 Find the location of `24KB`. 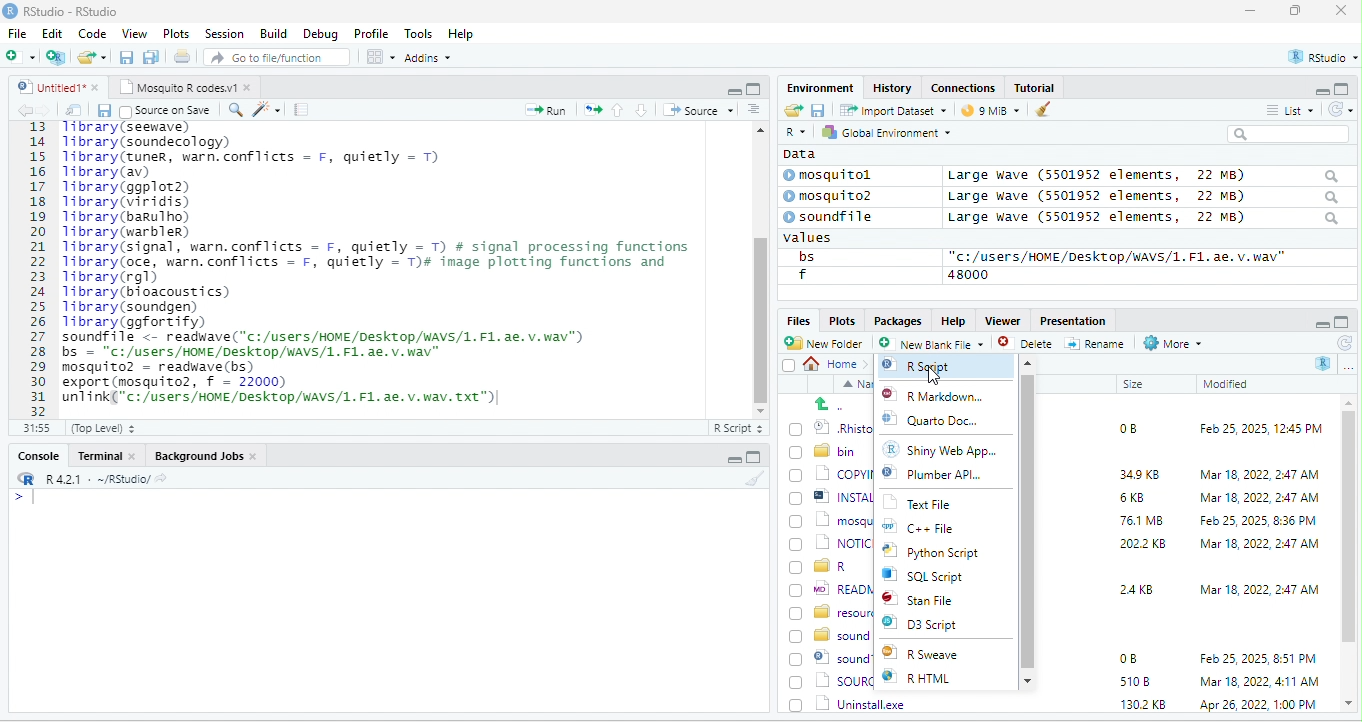

24KB is located at coordinates (1133, 588).